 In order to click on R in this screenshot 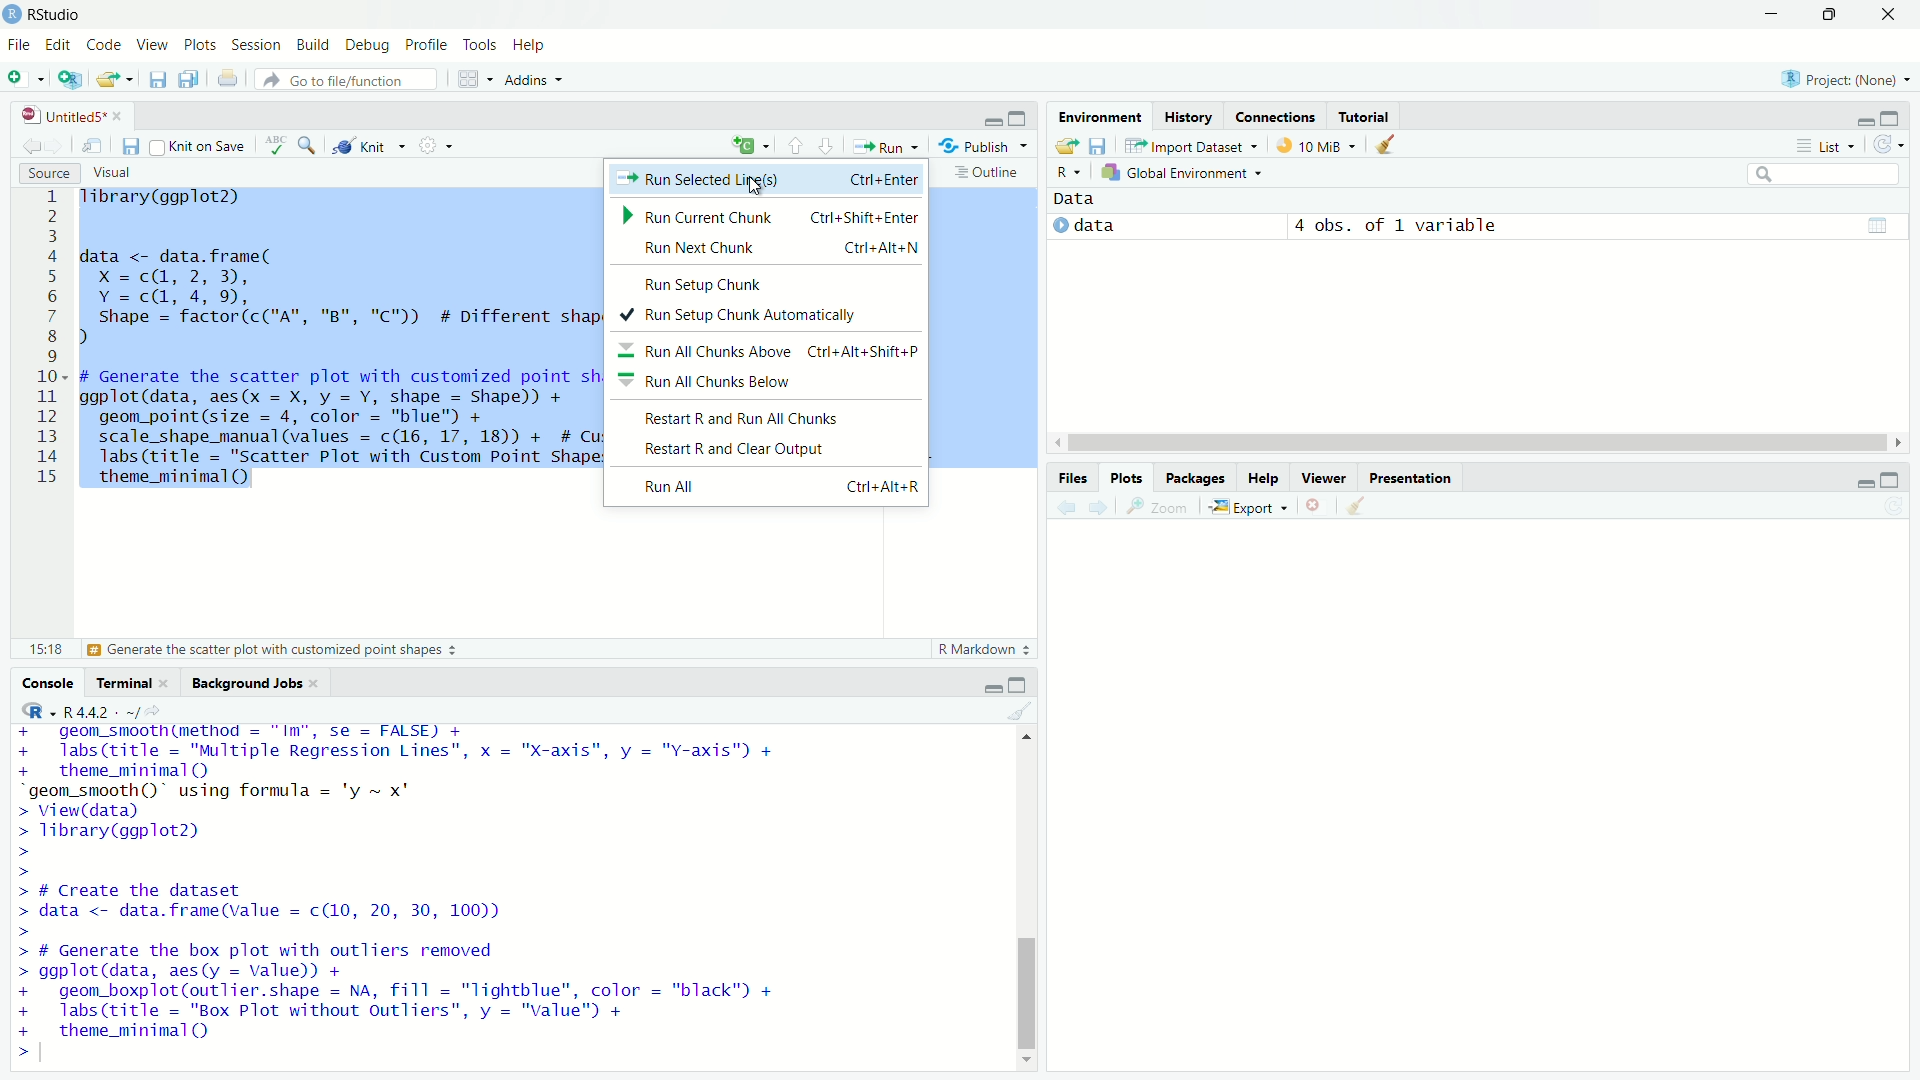, I will do `click(37, 711)`.